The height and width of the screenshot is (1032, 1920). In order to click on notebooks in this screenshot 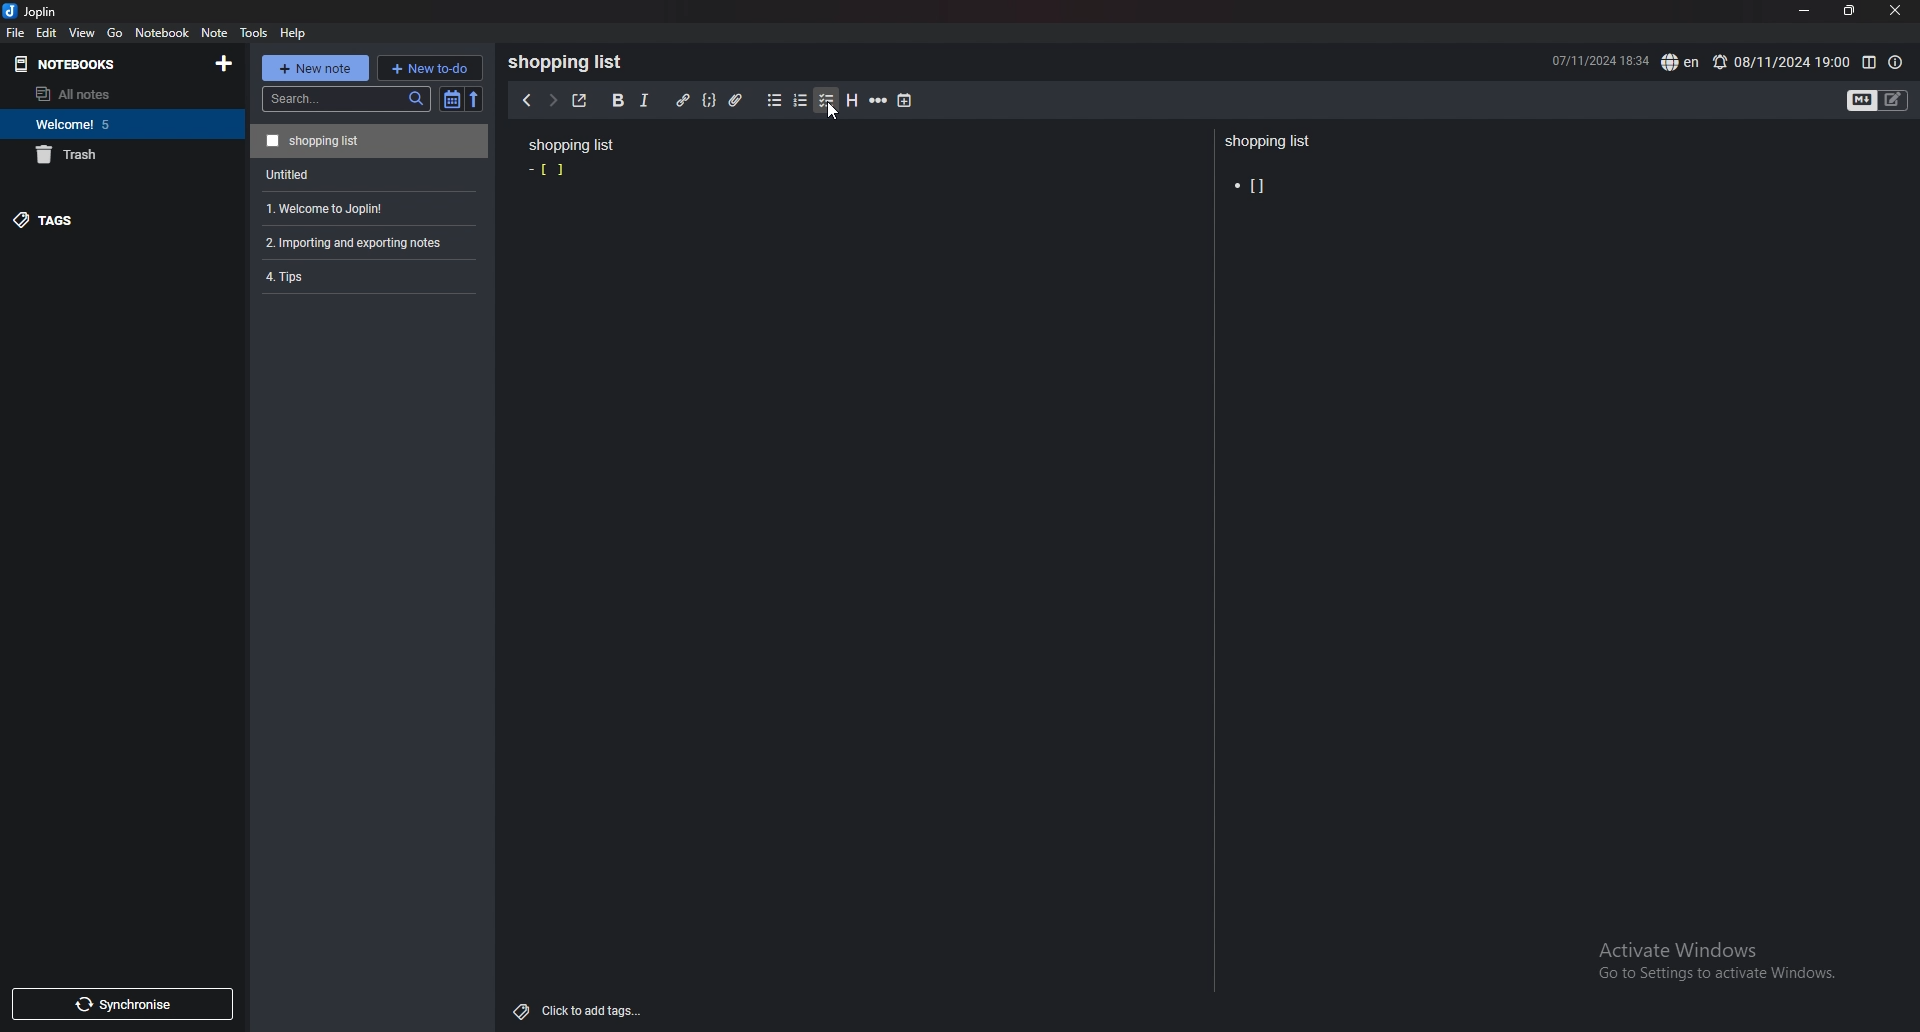, I will do `click(92, 65)`.